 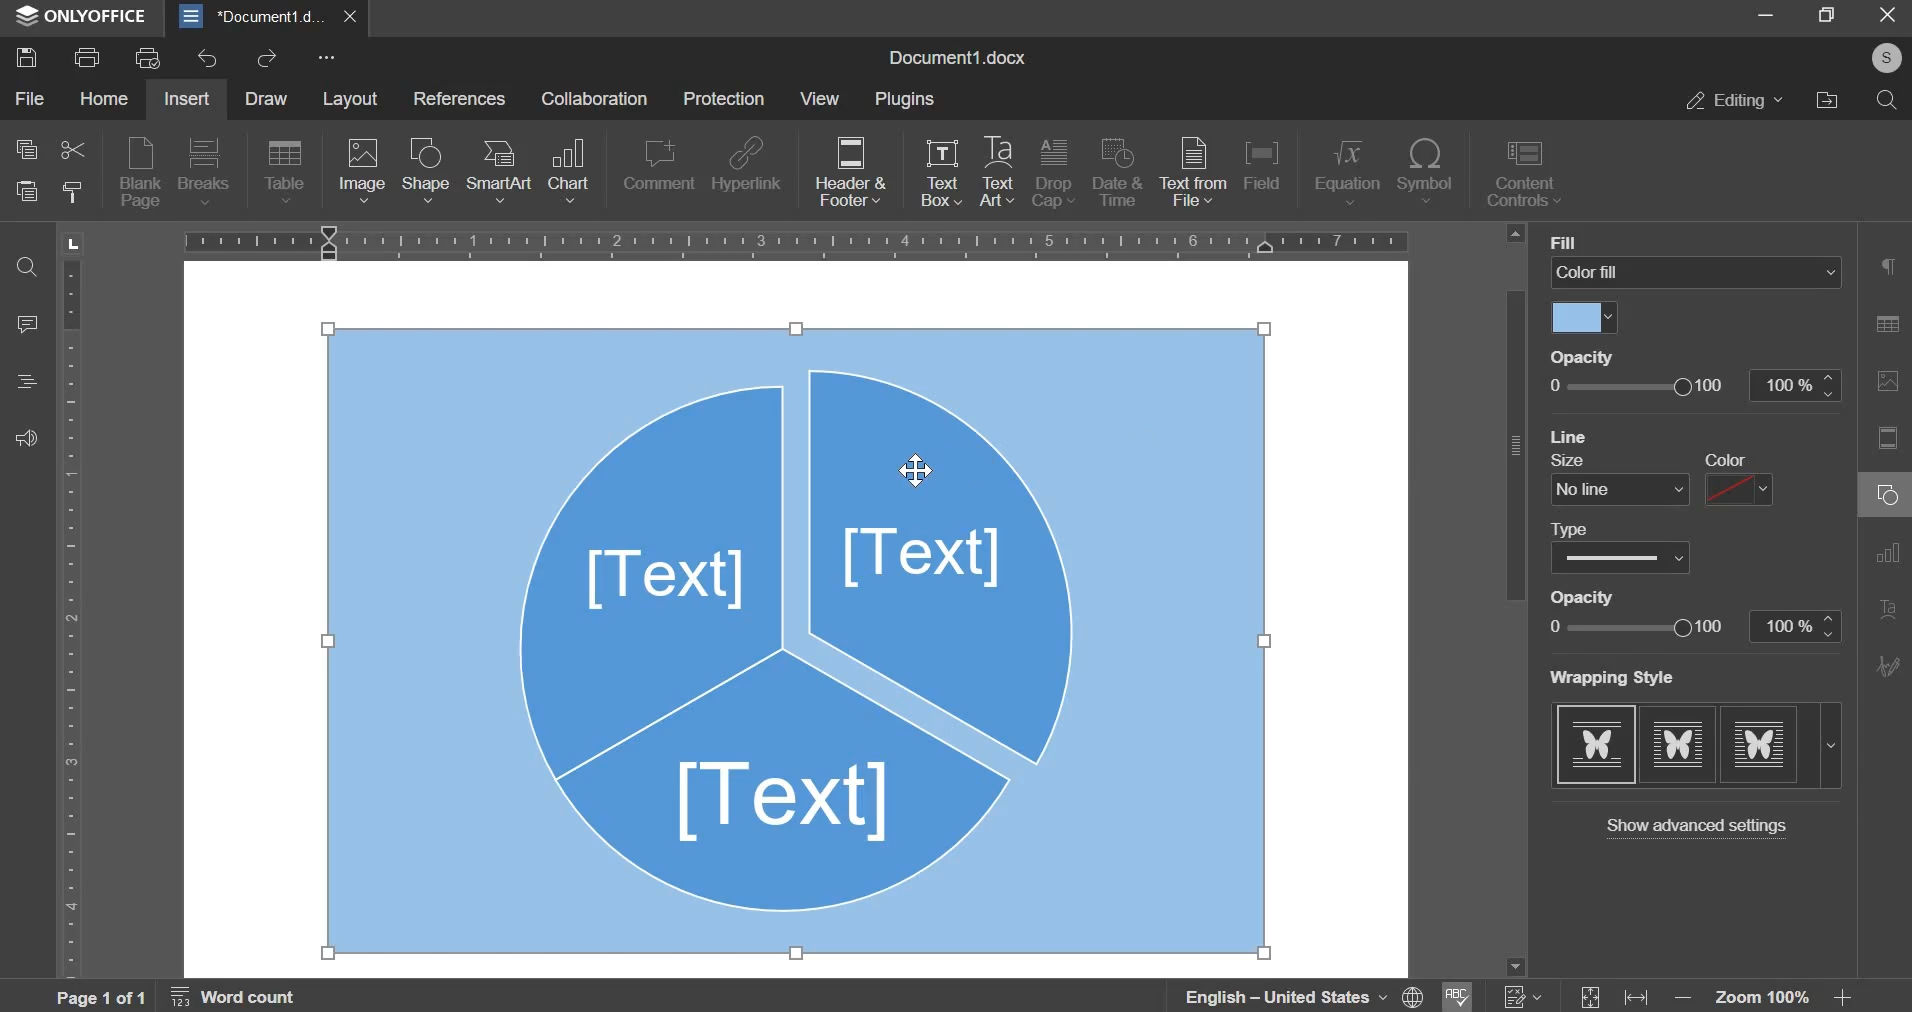 What do you see at coordinates (427, 170) in the screenshot?
I see `shape` at bounding box center [427, 170].